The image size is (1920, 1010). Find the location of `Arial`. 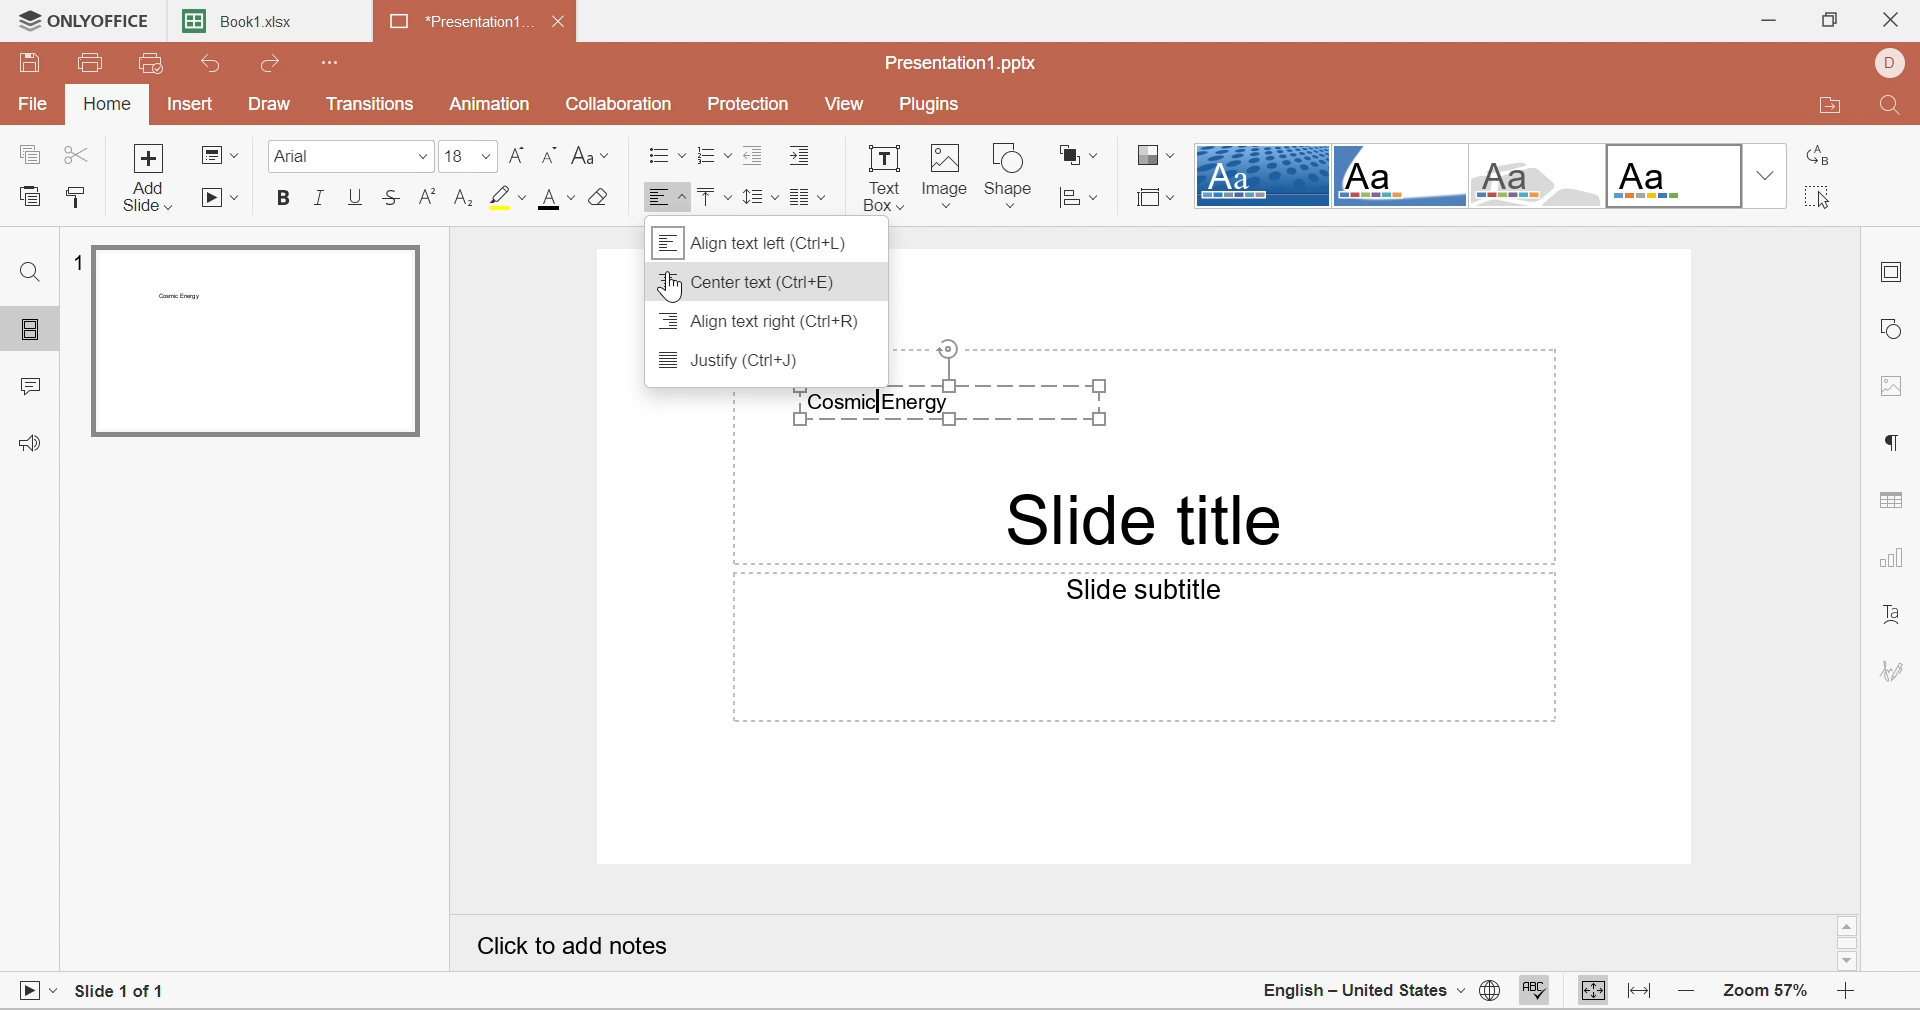

Arial is located at coordinates (347, 156).